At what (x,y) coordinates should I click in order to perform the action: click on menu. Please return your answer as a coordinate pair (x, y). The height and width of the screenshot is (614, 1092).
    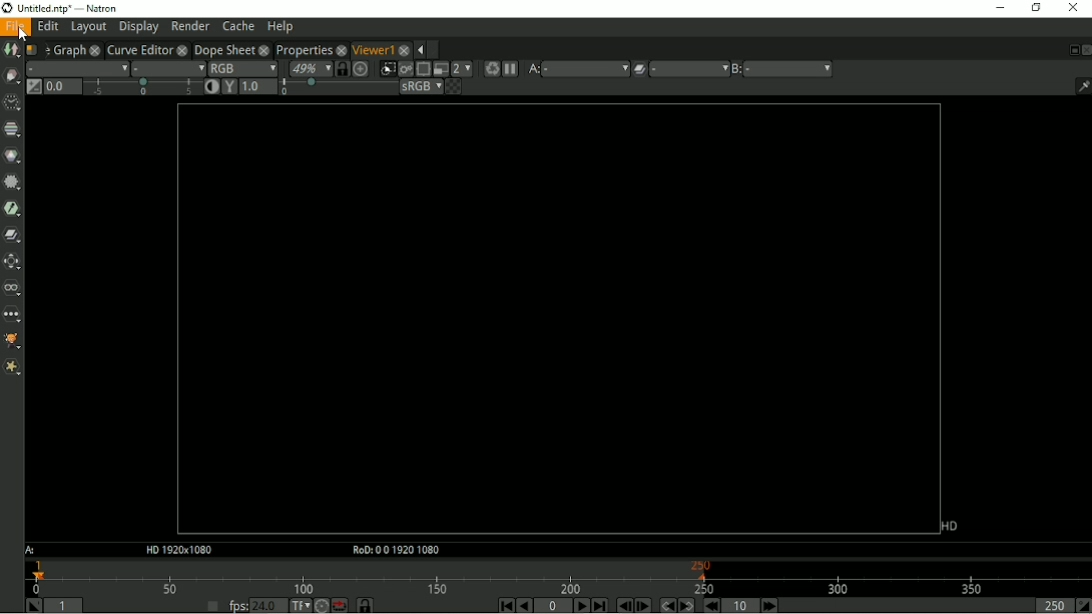
    Looking at the image, I should click on (689, 69).